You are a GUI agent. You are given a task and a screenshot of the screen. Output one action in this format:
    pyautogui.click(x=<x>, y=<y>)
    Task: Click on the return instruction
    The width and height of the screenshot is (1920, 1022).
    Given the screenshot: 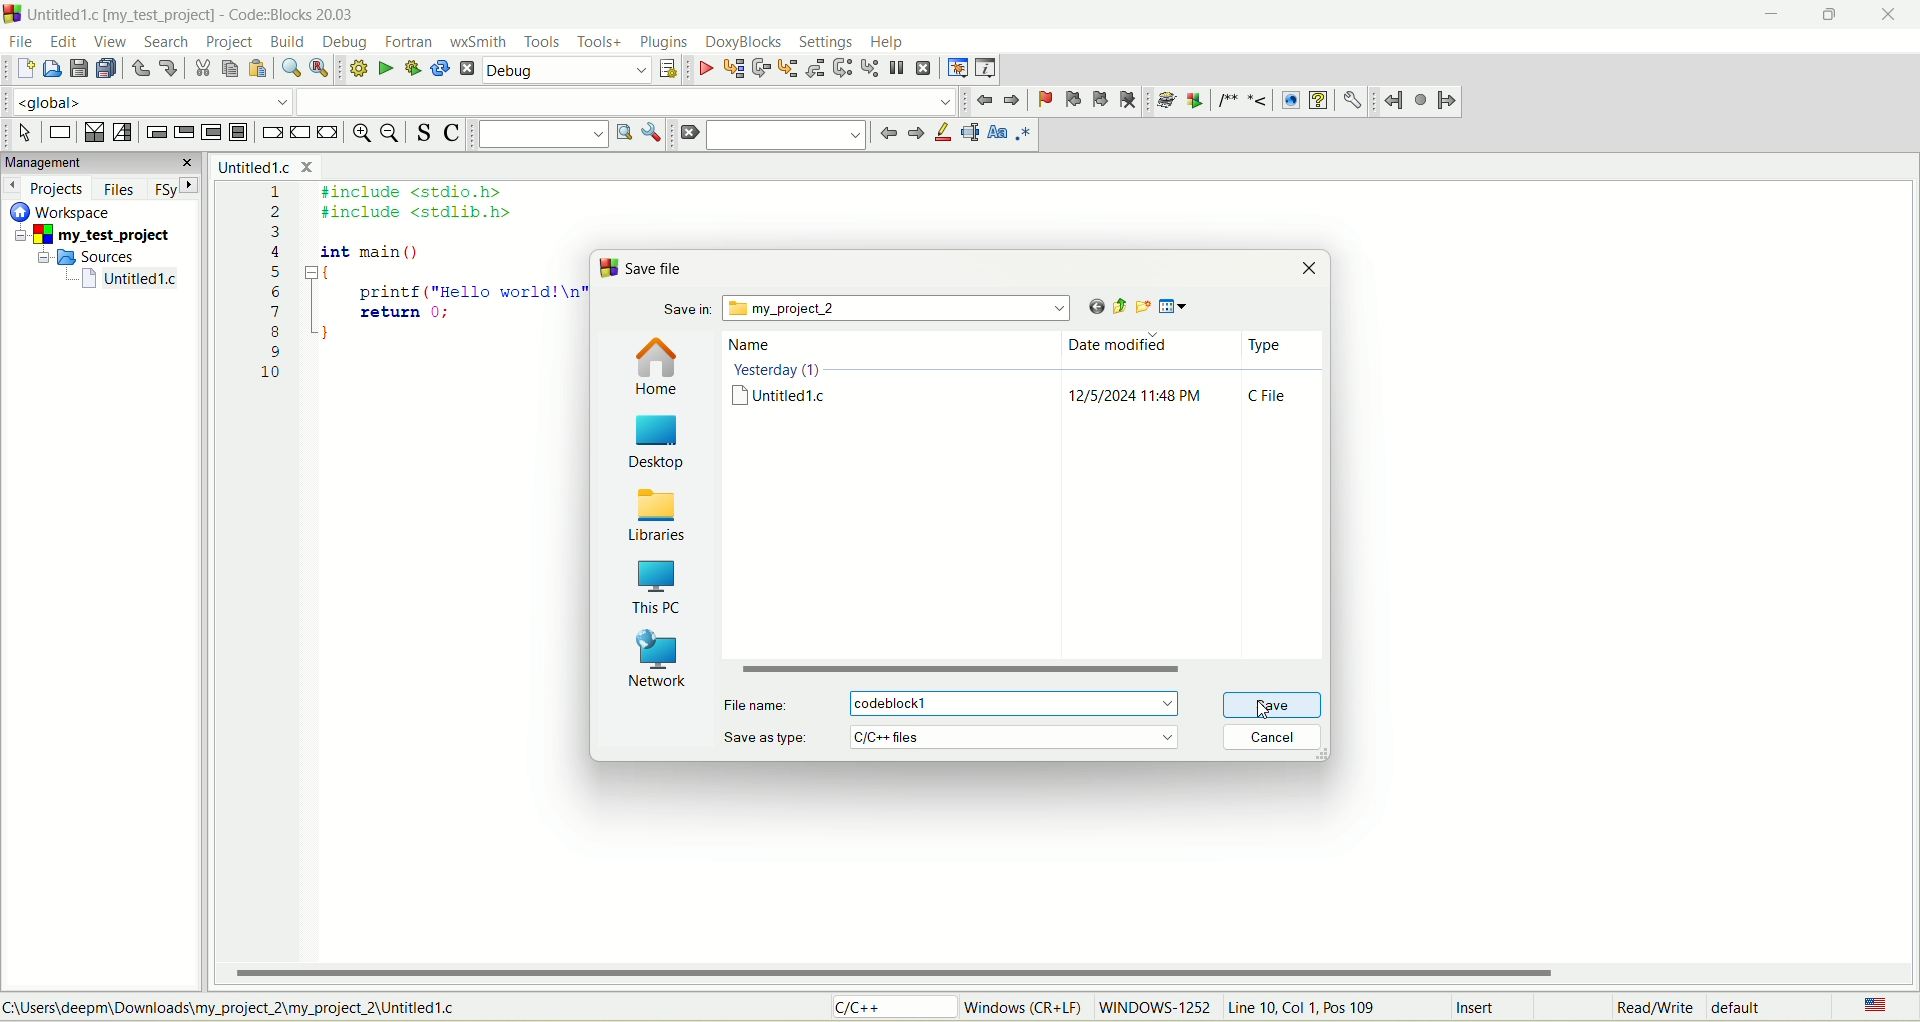 What is the action you would take?
    pyautogui.click(x=329, y=133)
    